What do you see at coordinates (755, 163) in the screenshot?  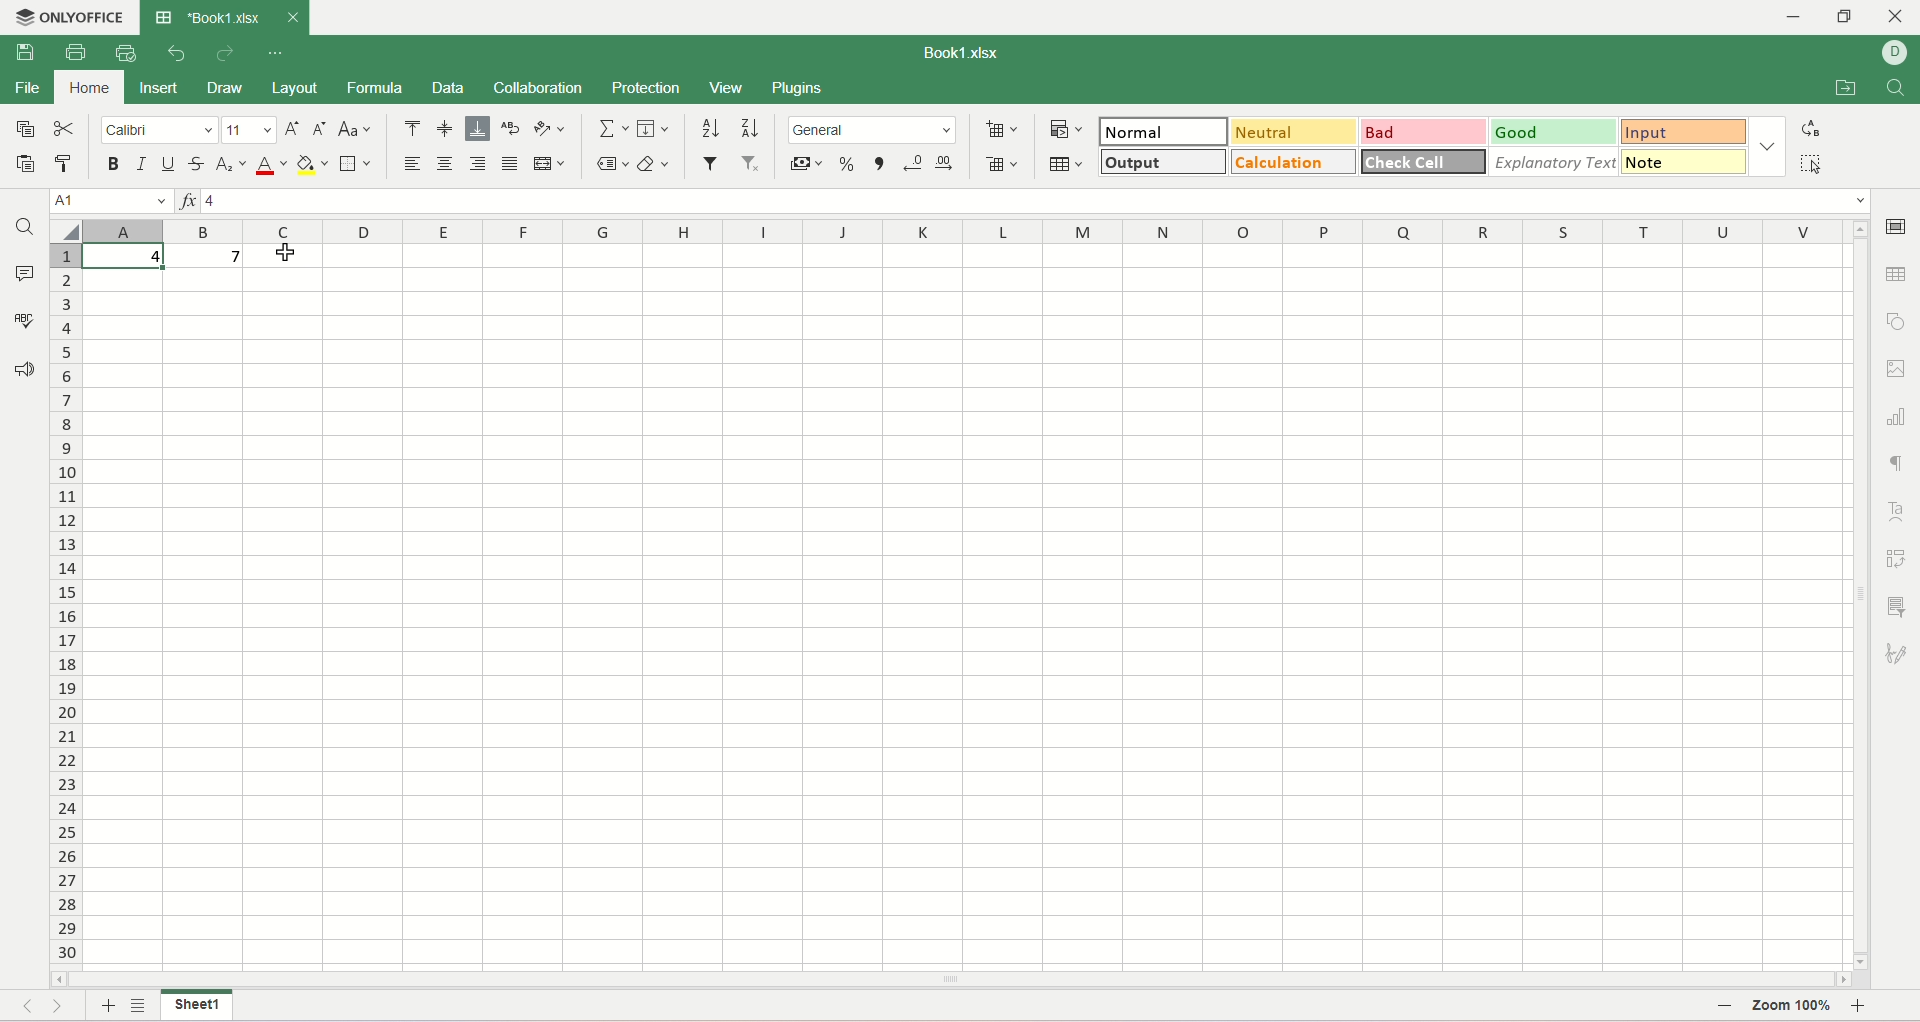 I see `remove filter` at bounding box center [755, 163].